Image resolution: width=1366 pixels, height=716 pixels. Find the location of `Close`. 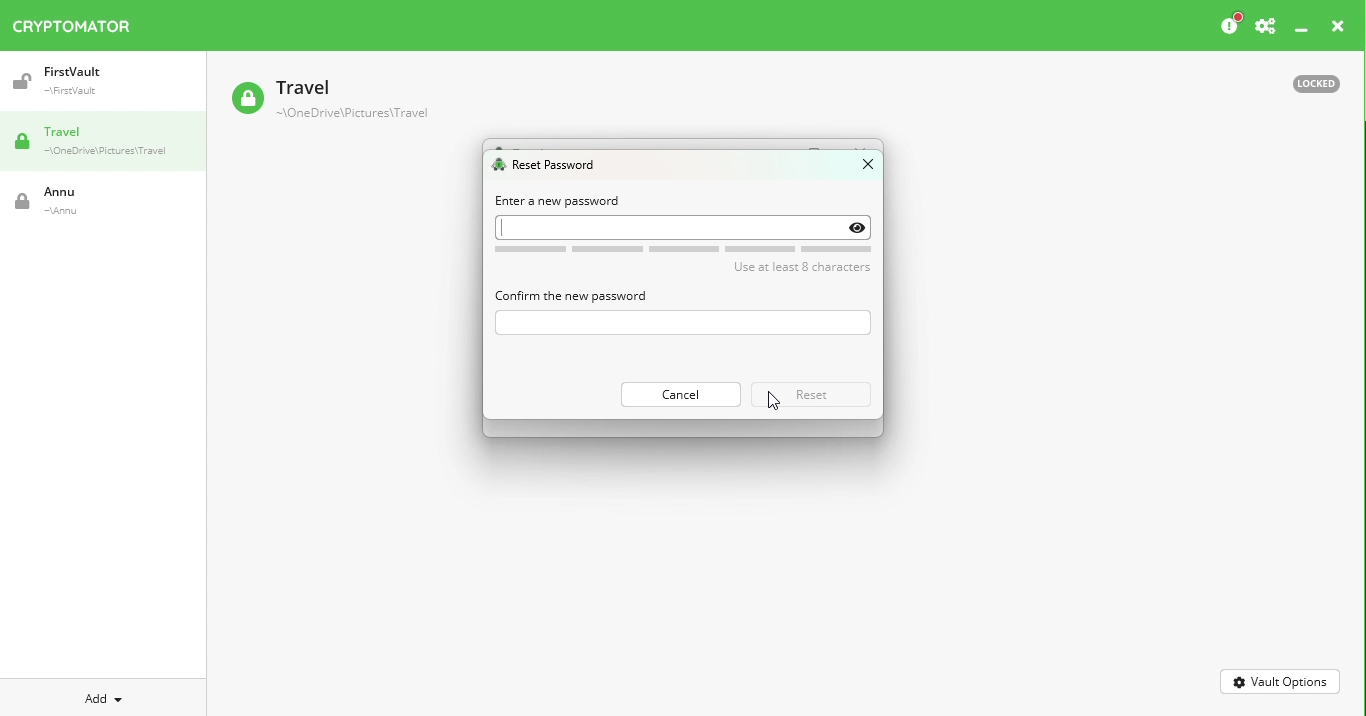

Close is located at coordinates (1338, 29).